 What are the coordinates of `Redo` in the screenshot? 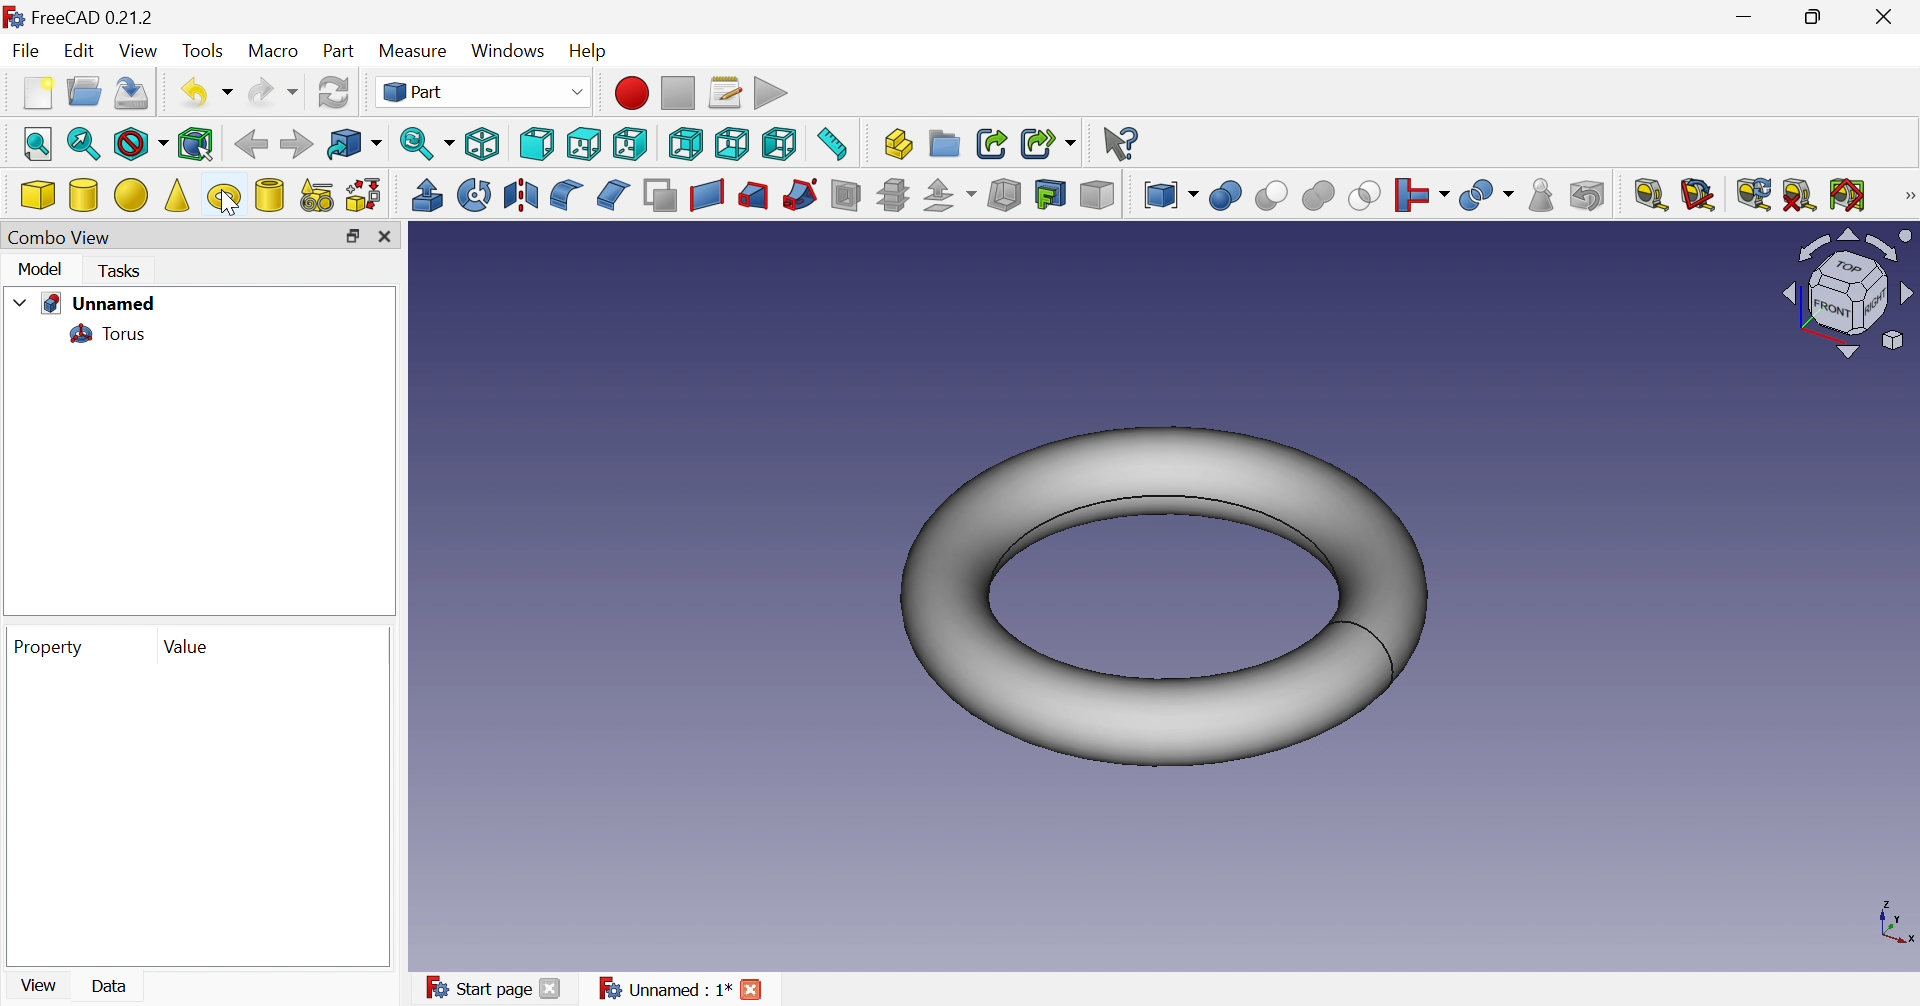 It's located at (274, 90).